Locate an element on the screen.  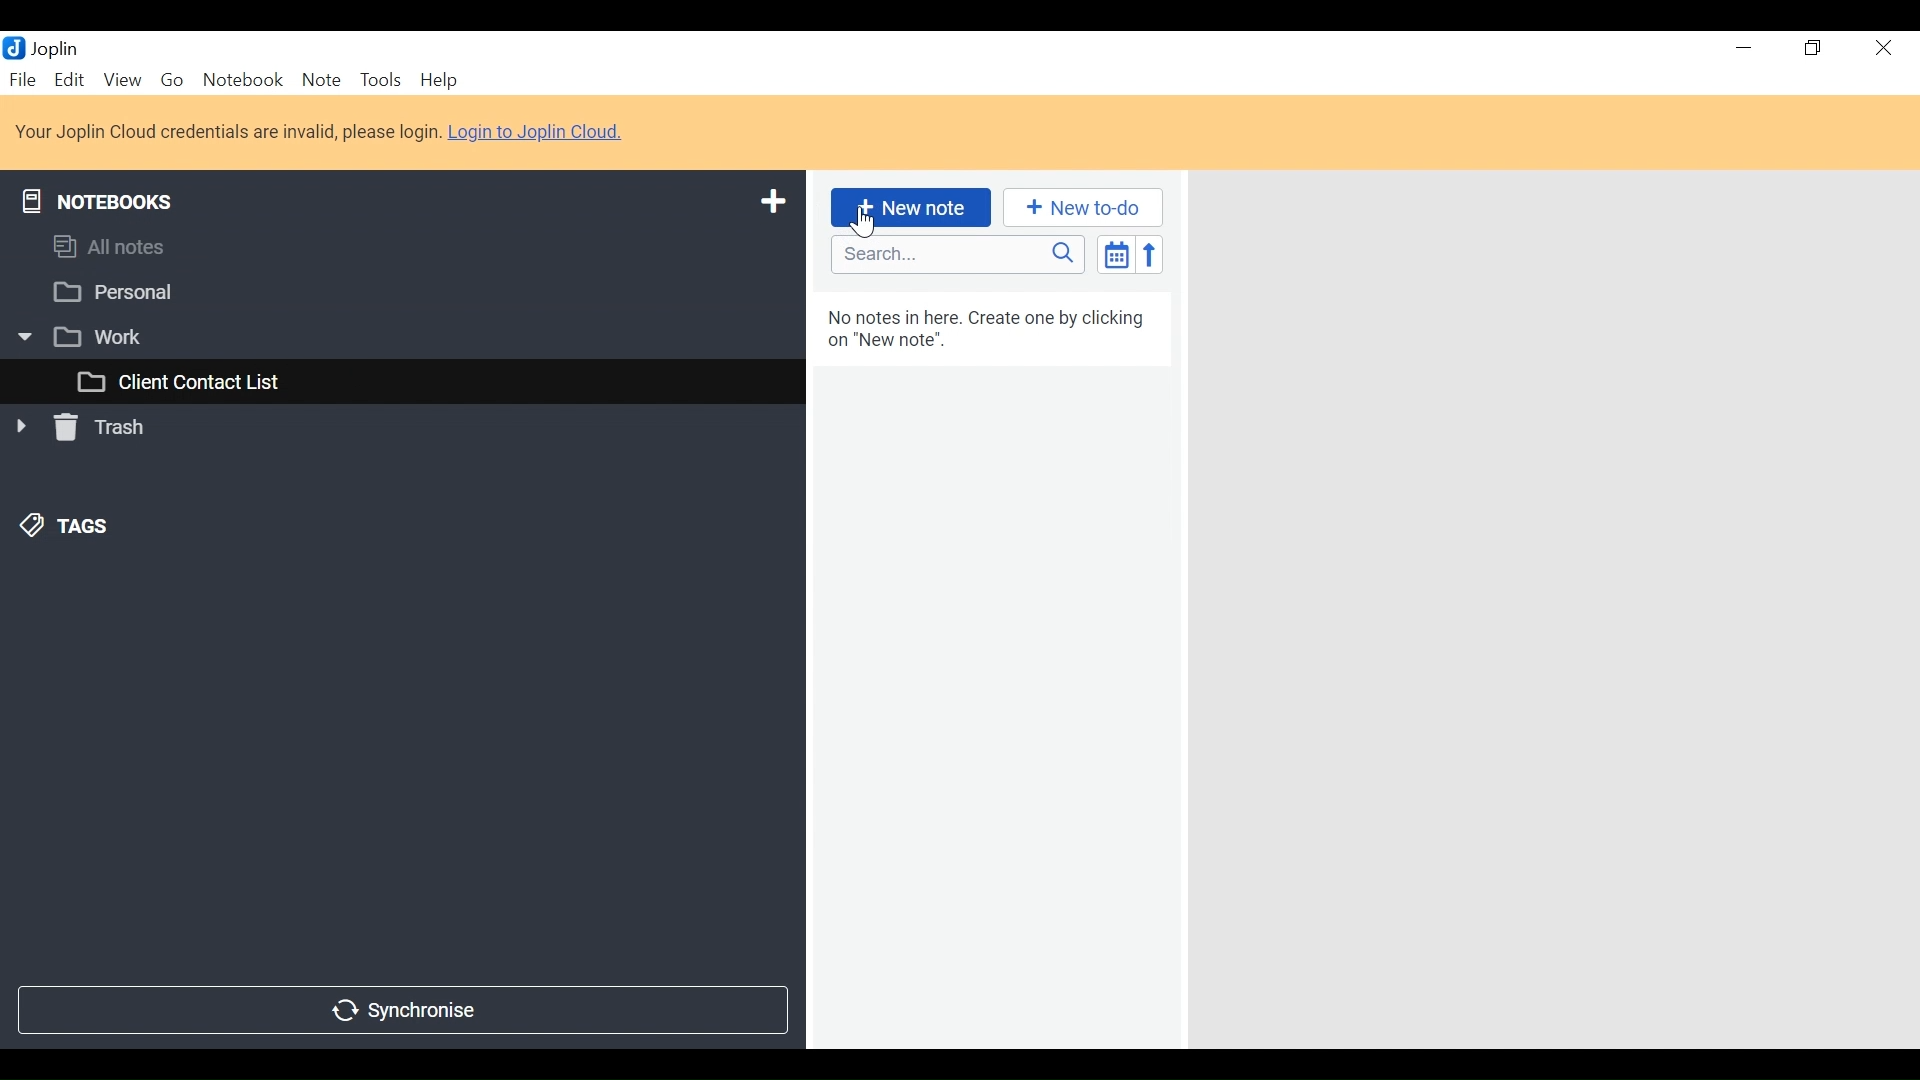
Personal is located at coordinates (396, 292).